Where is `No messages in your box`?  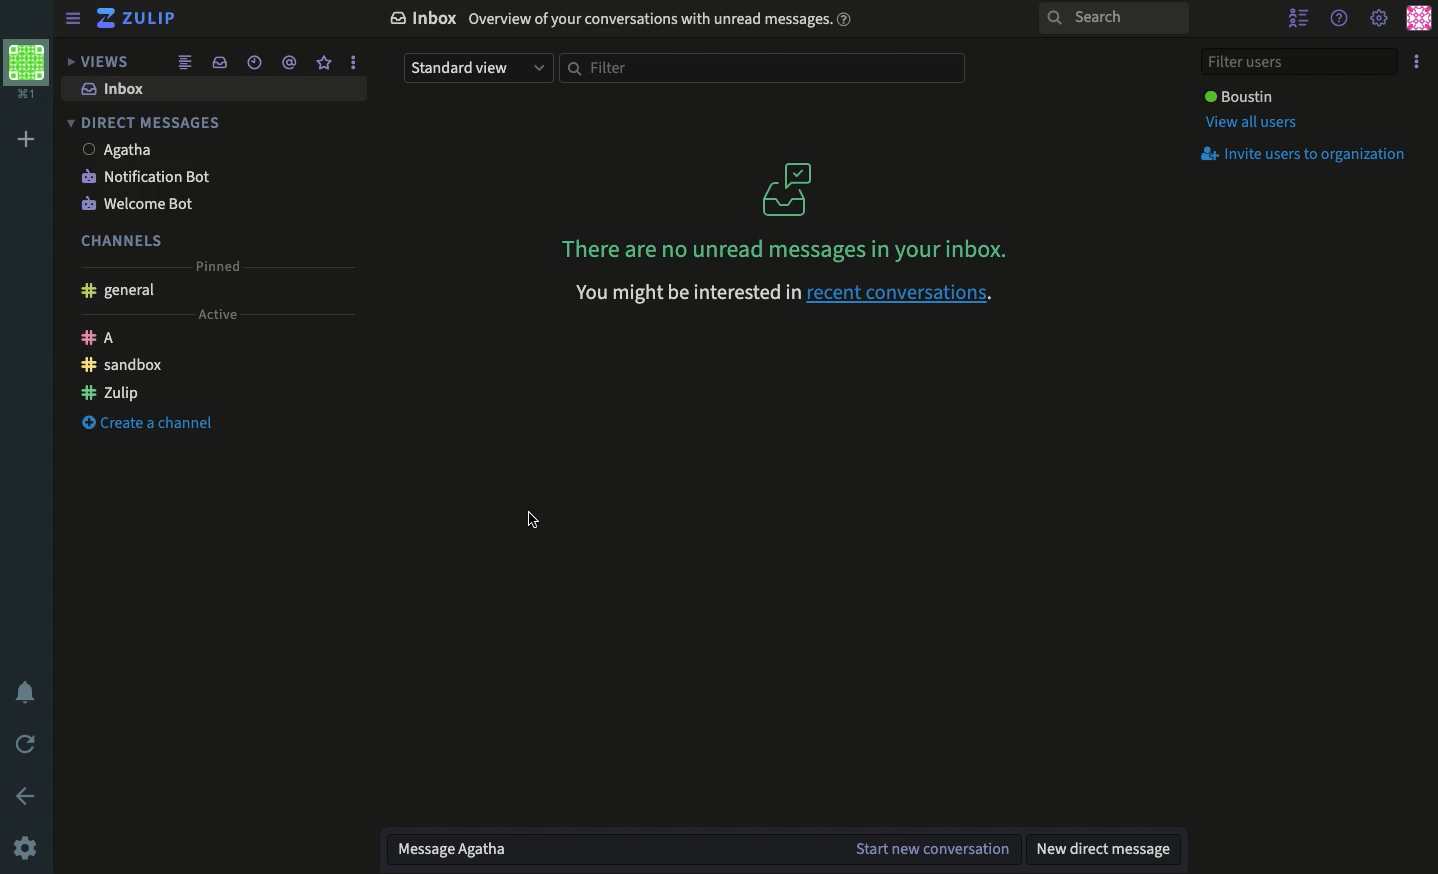 No messages in your box is located at coordinates (788, 209).